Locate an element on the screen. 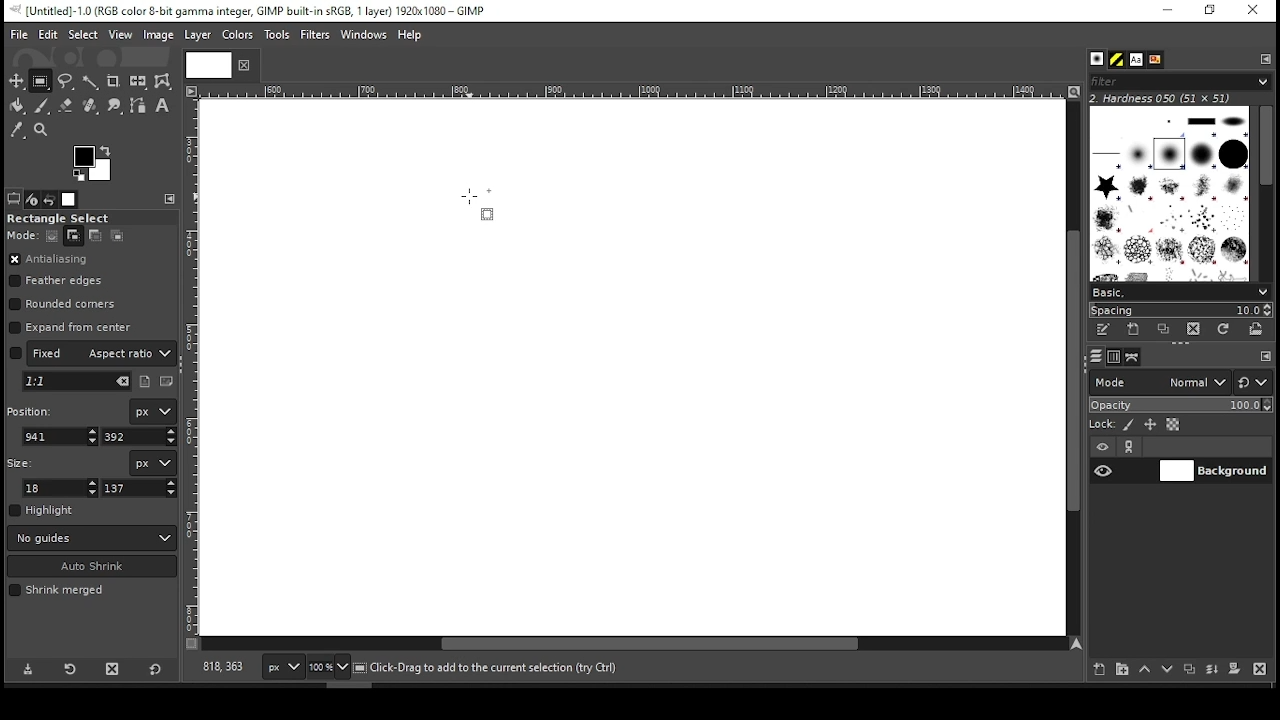  highlight is located at coordinates (42, 510).